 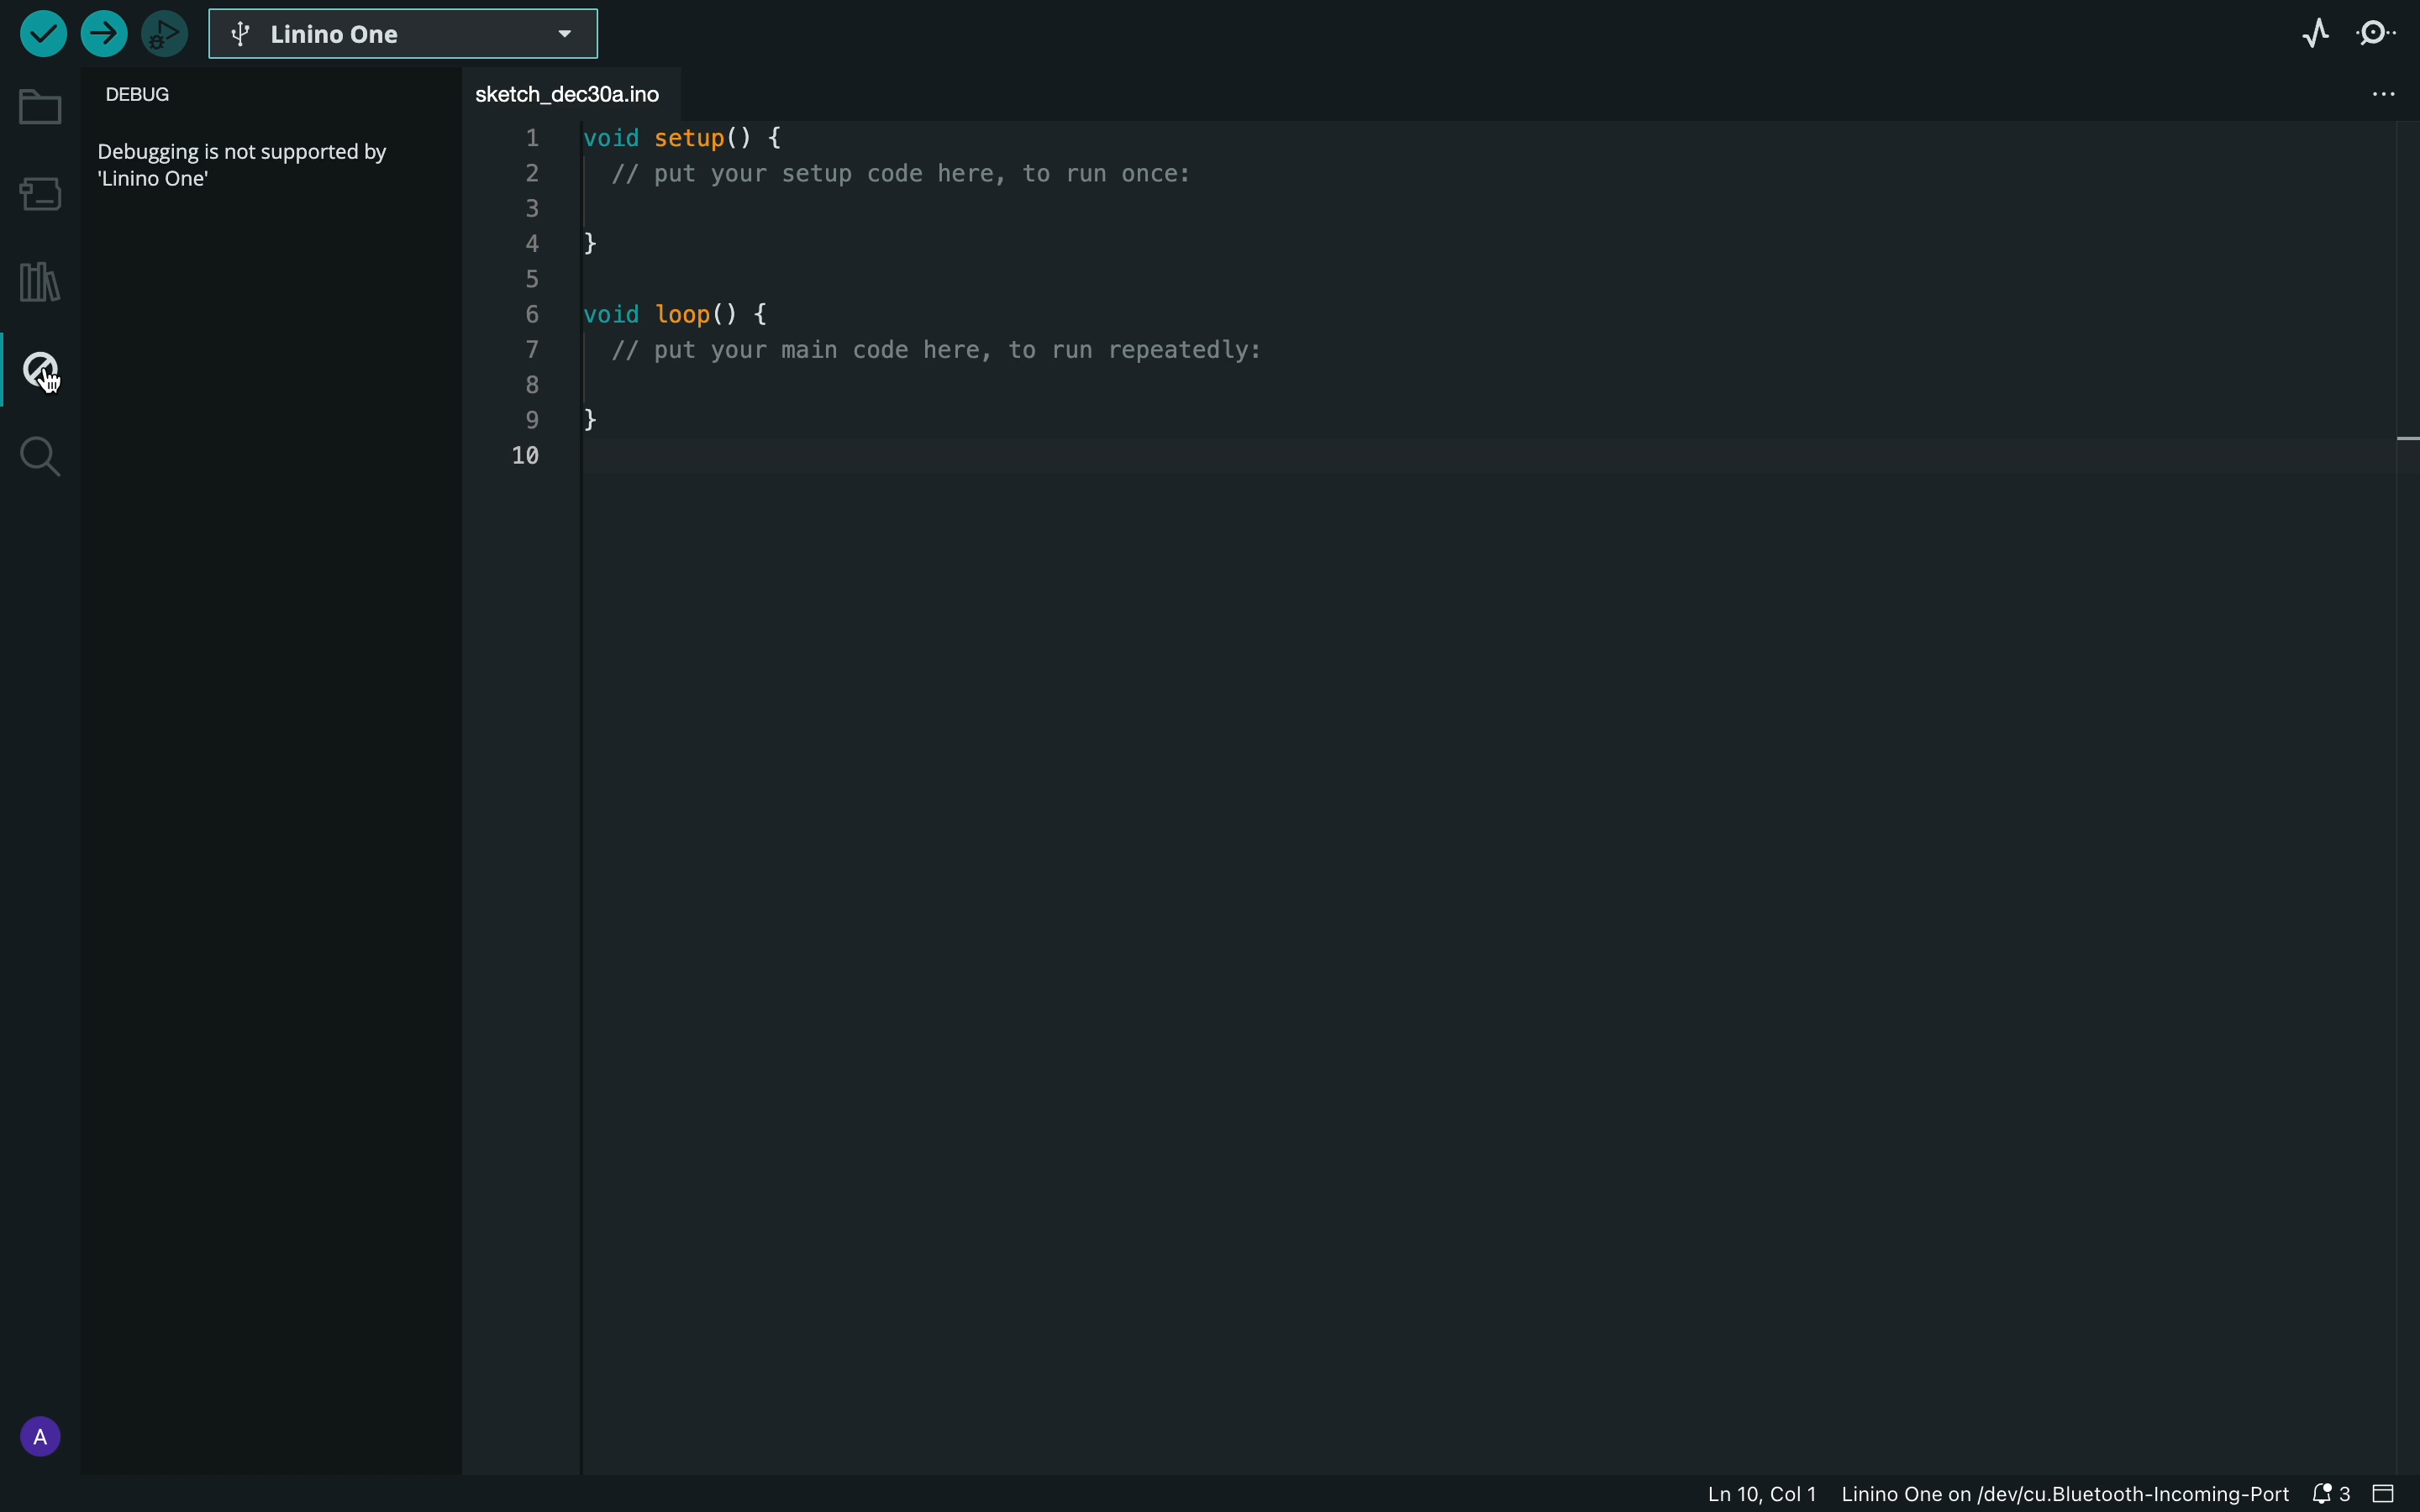 I want to click on folder, so click(x=35, y=108).